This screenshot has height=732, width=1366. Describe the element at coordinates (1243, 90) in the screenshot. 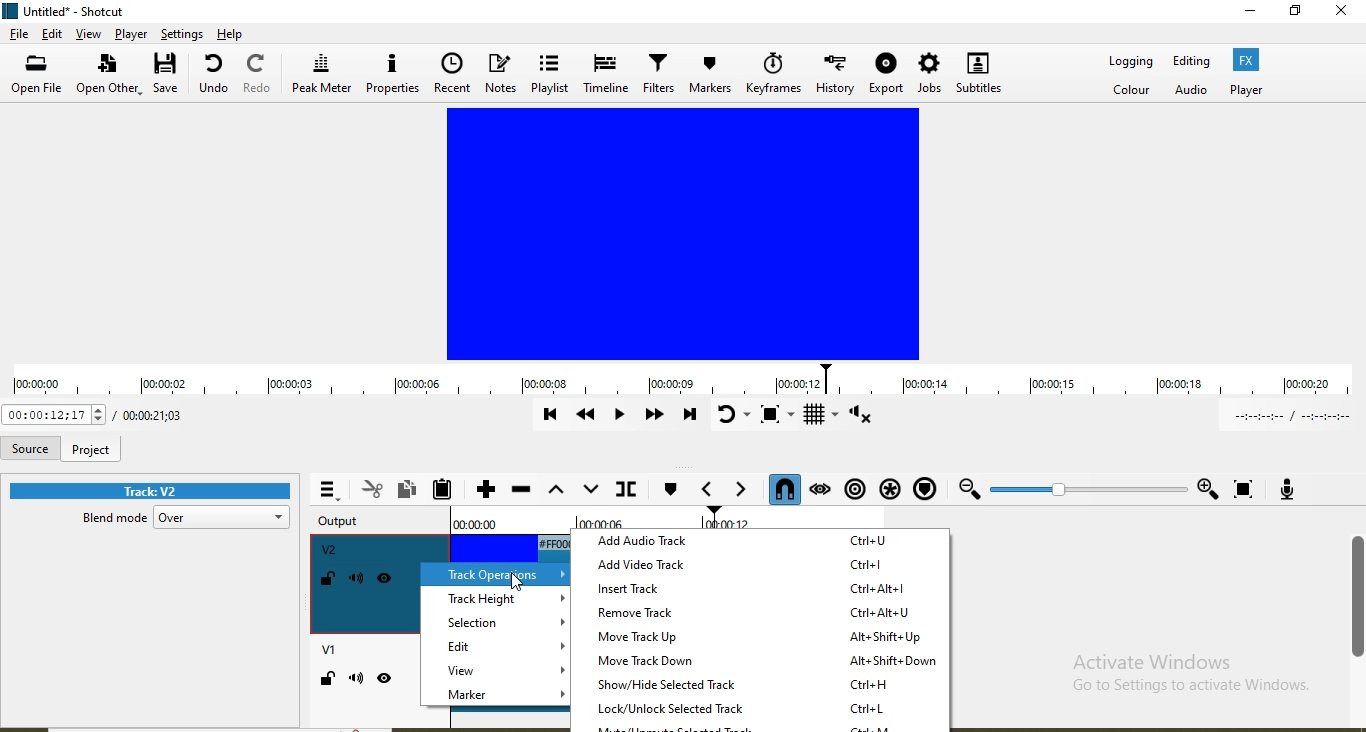

I see `Player` at that location.